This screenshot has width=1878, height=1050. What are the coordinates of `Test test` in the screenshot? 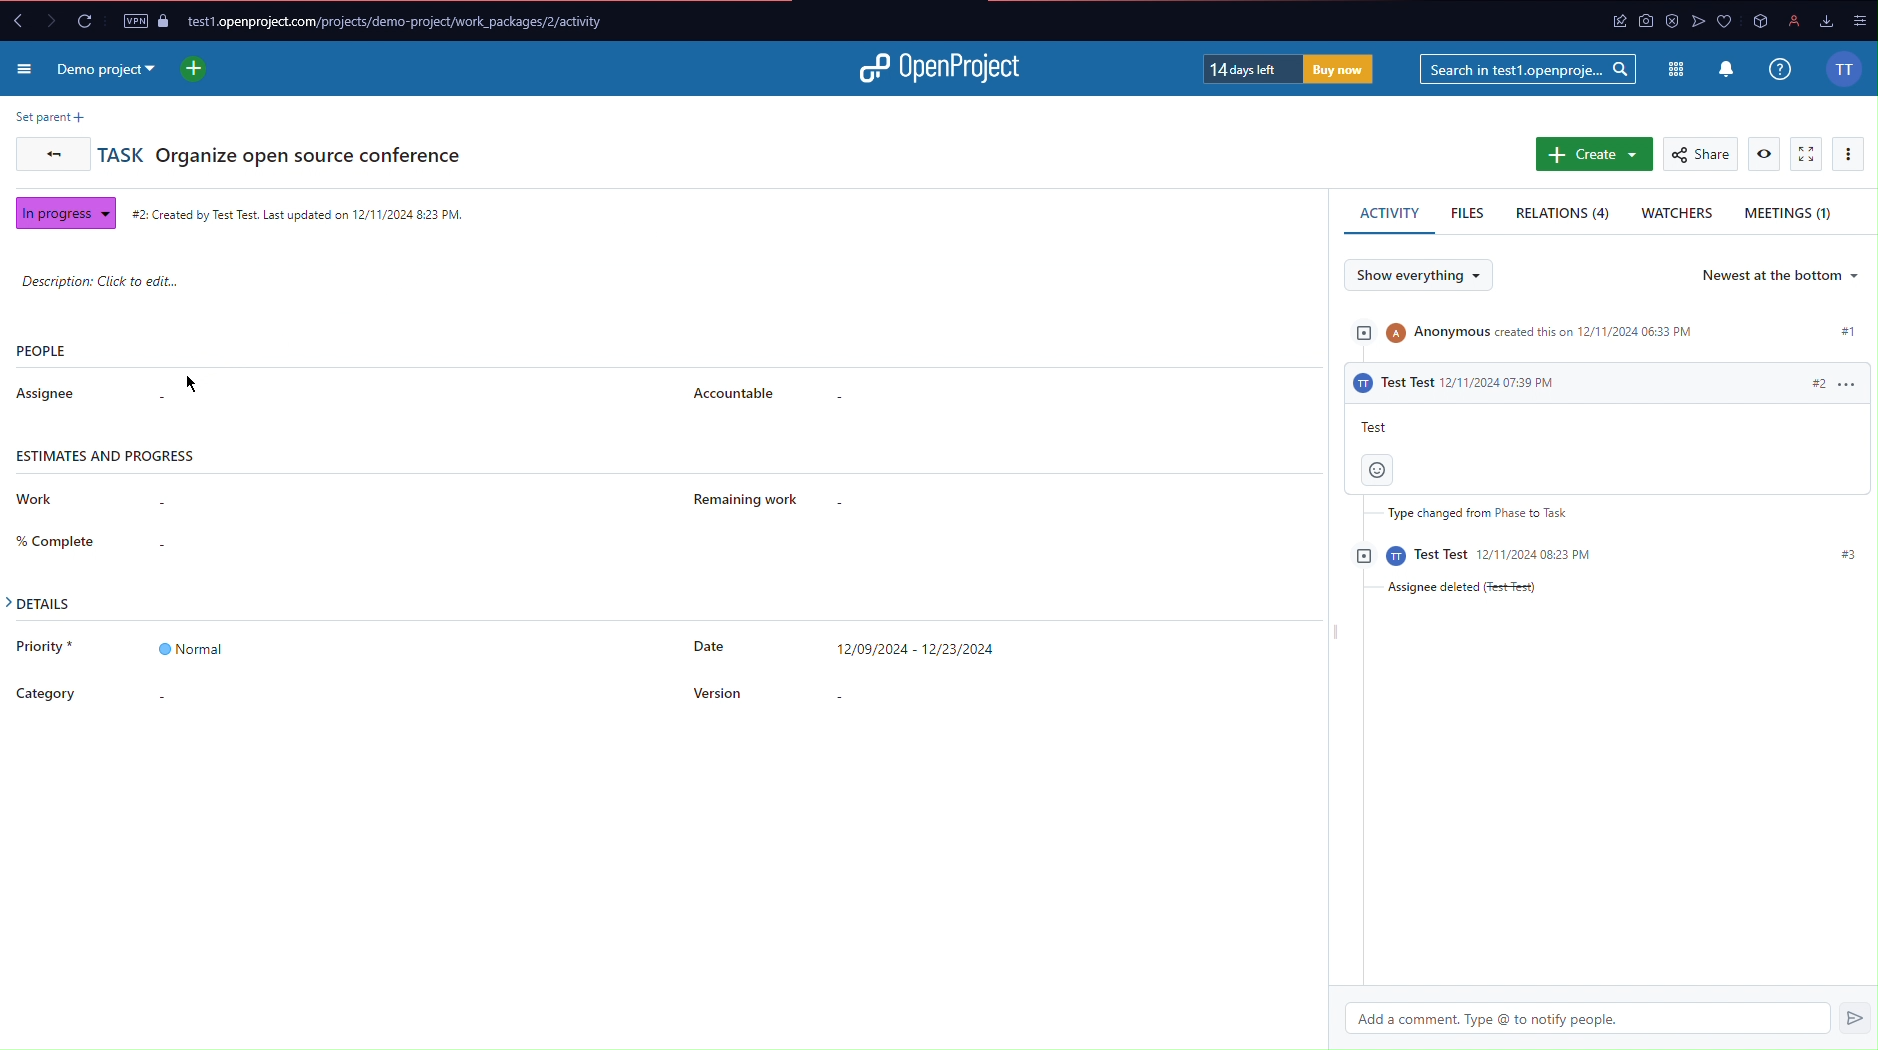 It's located at (1476, 557).